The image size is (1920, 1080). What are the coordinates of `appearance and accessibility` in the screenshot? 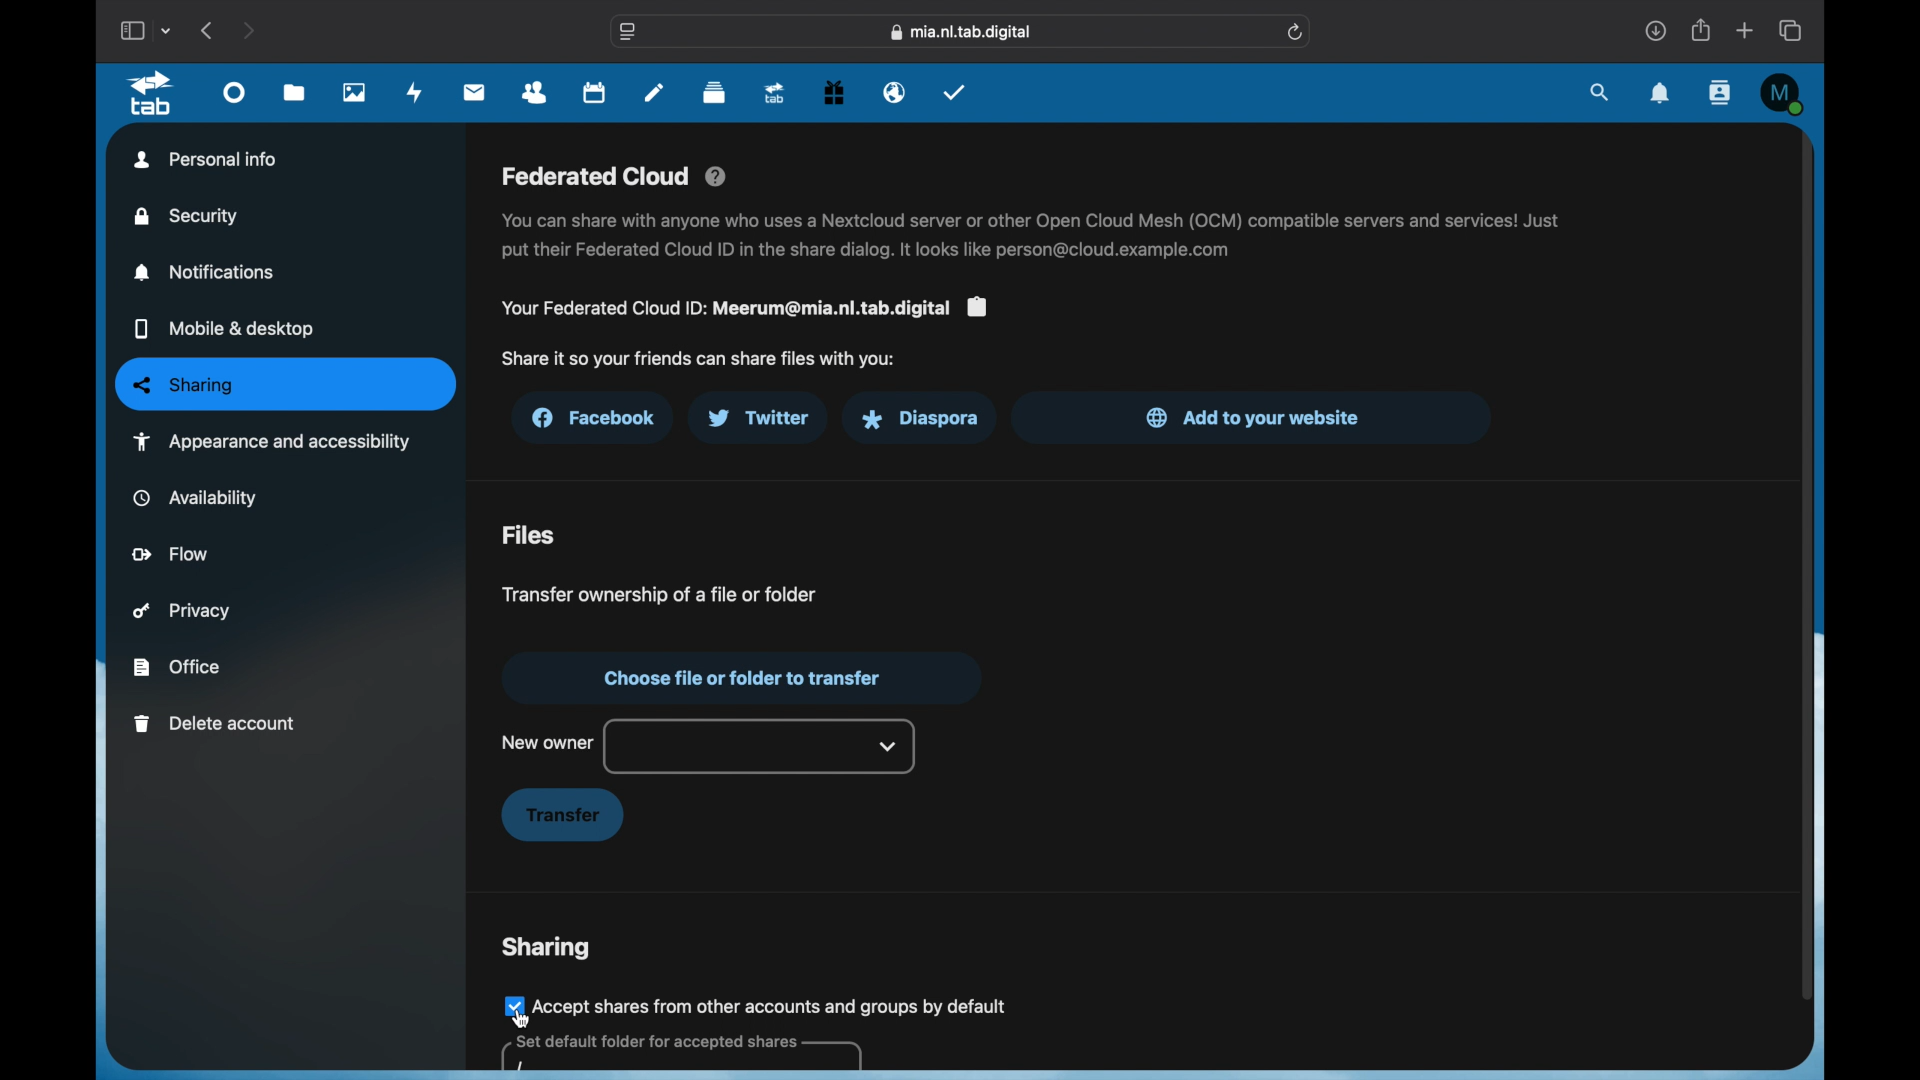 It's located at (271, 441).